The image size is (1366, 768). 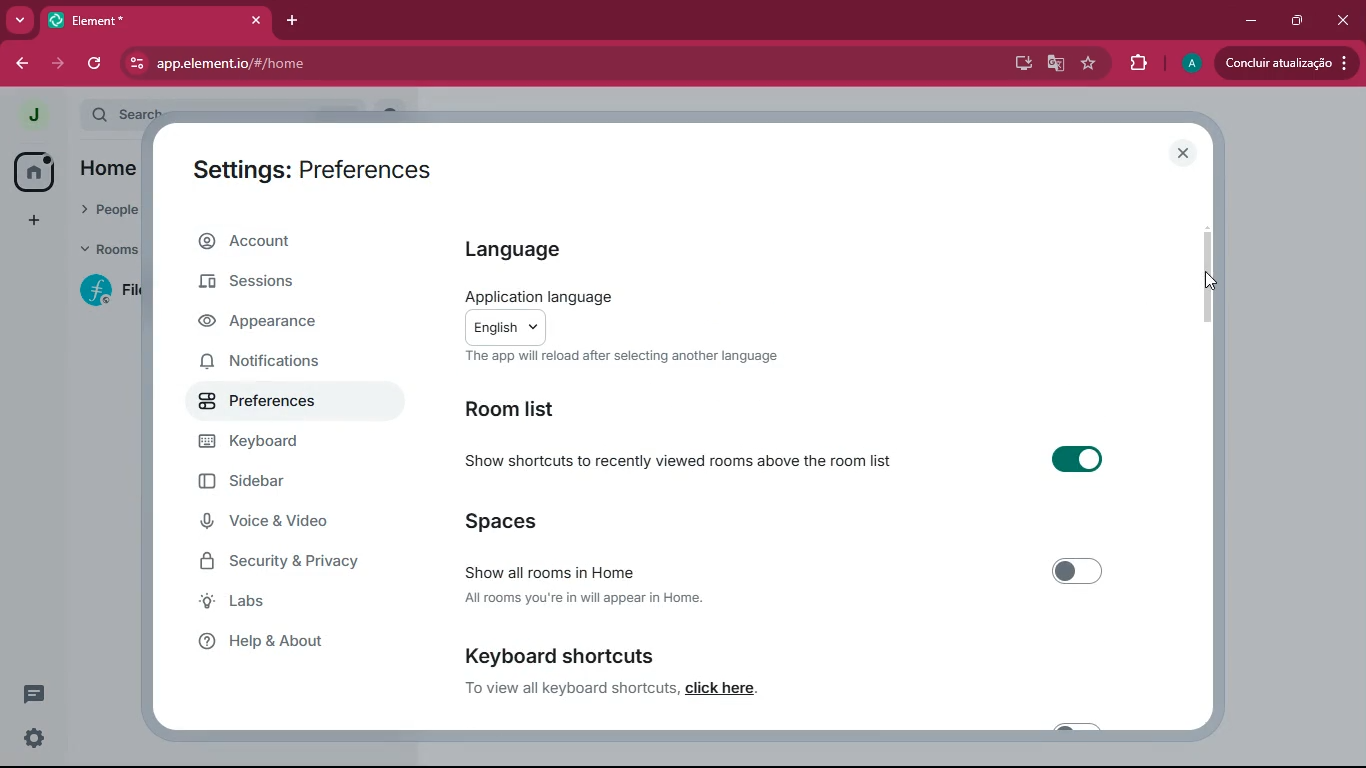 What do you see at coordinates (37, 691) in the screenshot?
I see `comments` at bounding box center [37, 691].